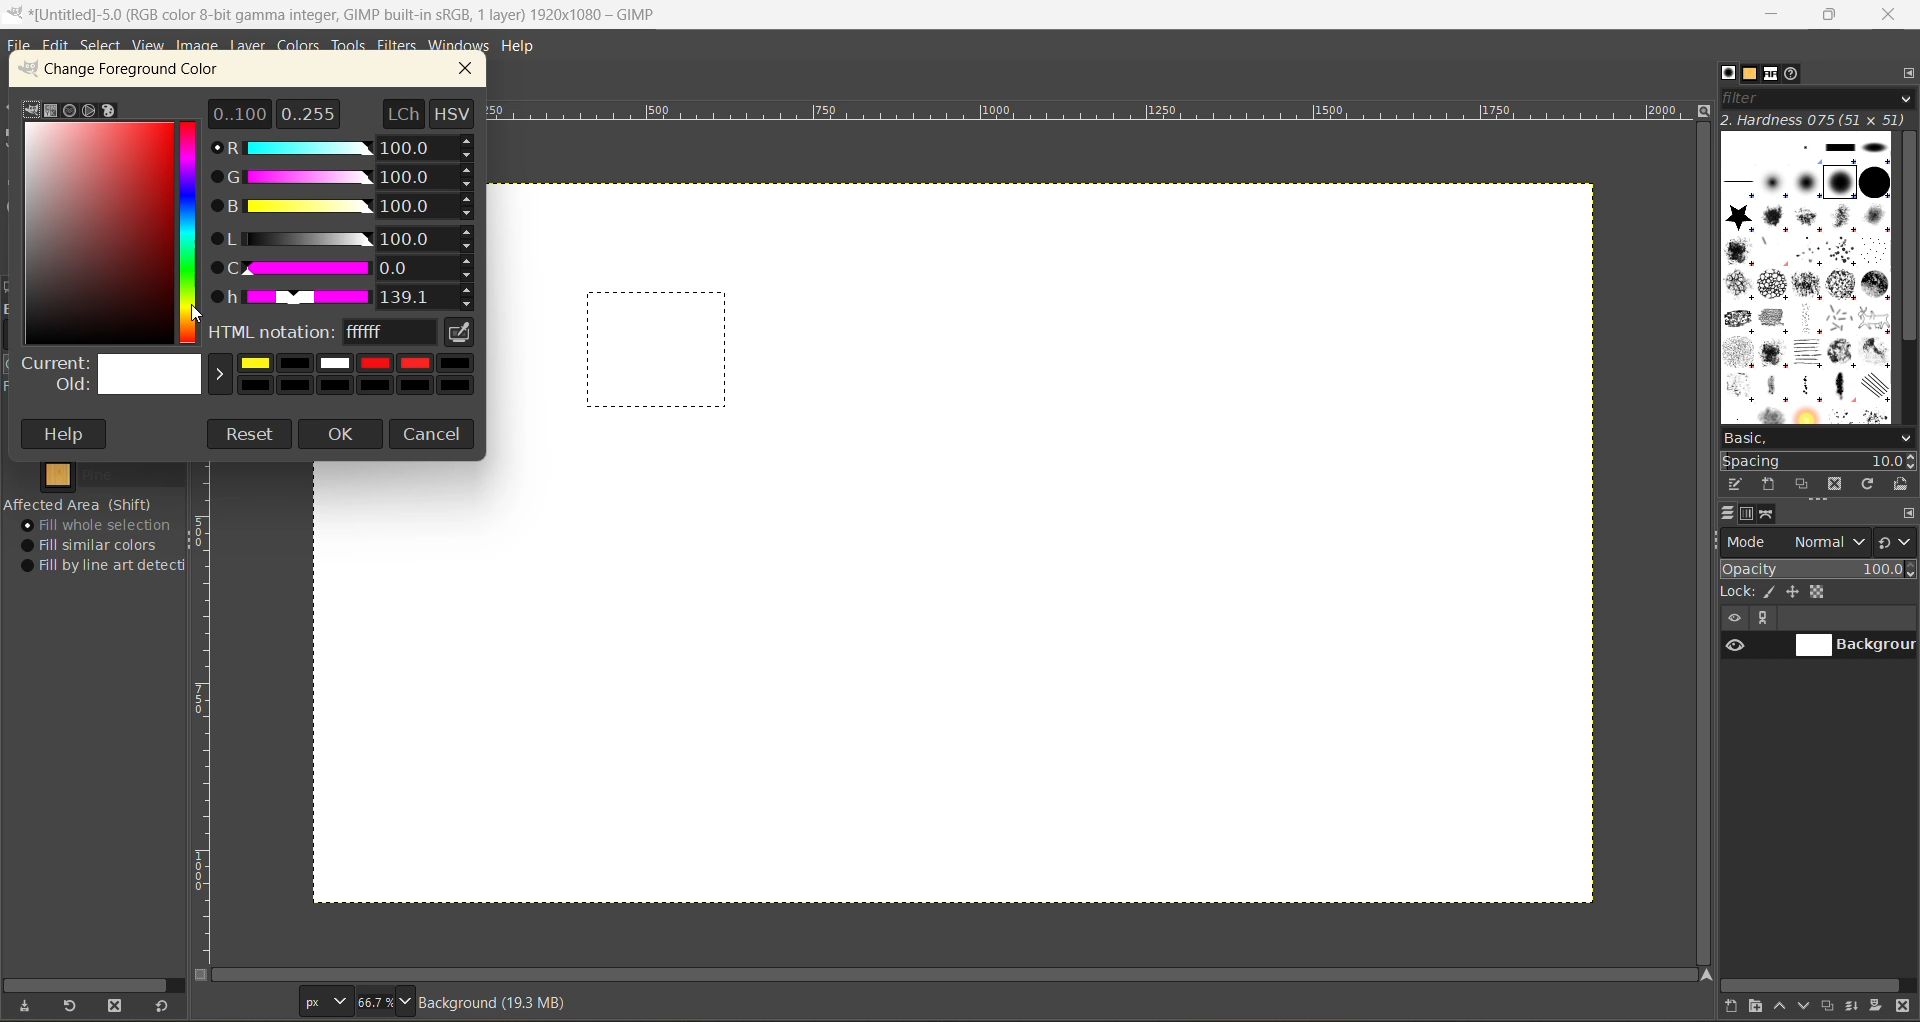 The width and height of the screenshot is (1920, 1022). I want to click on fill by line art detection, so click(108, 567).